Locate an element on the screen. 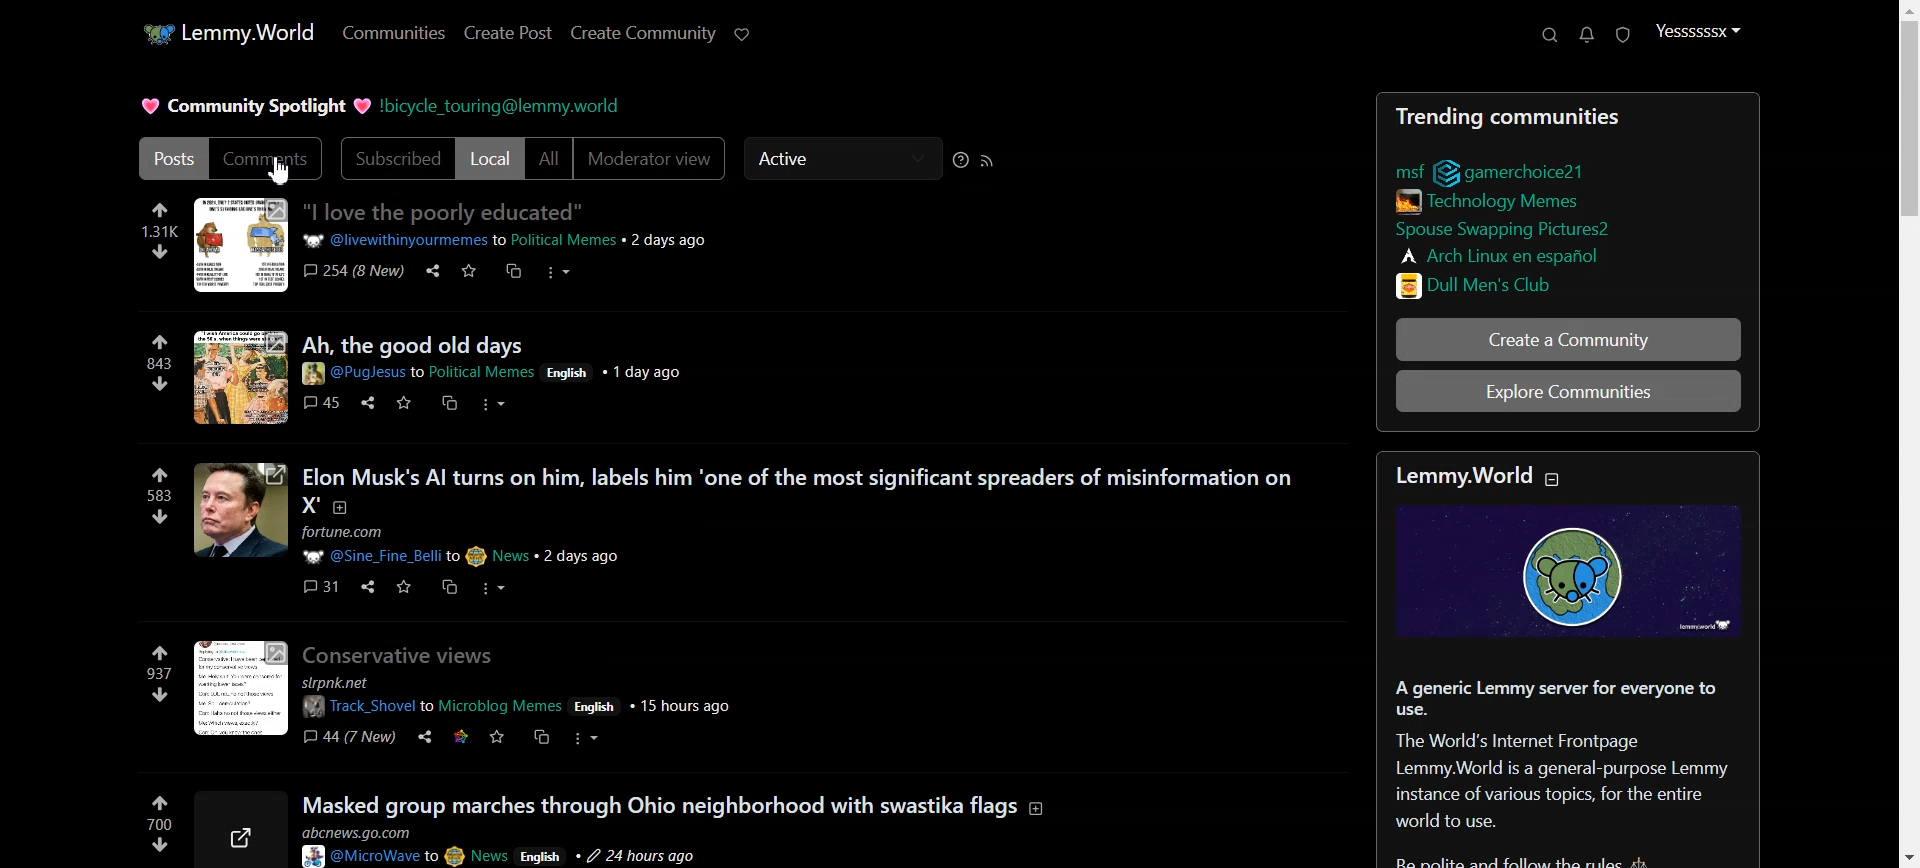 The width and height of the screenshot is (1920, 868). Unread Report is located at coordinates (1624, 36).